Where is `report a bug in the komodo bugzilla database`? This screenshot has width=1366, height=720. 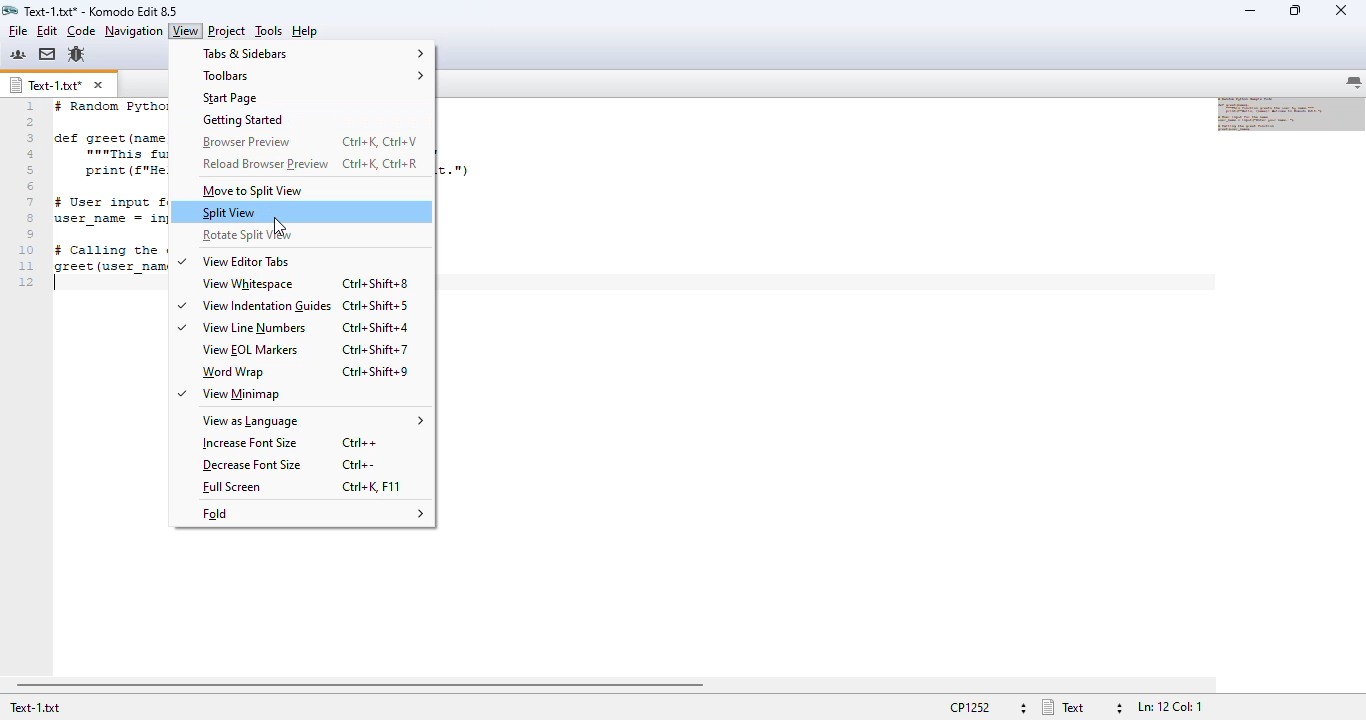 report a bug in the komodo bugzilla database is located at coordinates (77, 54).